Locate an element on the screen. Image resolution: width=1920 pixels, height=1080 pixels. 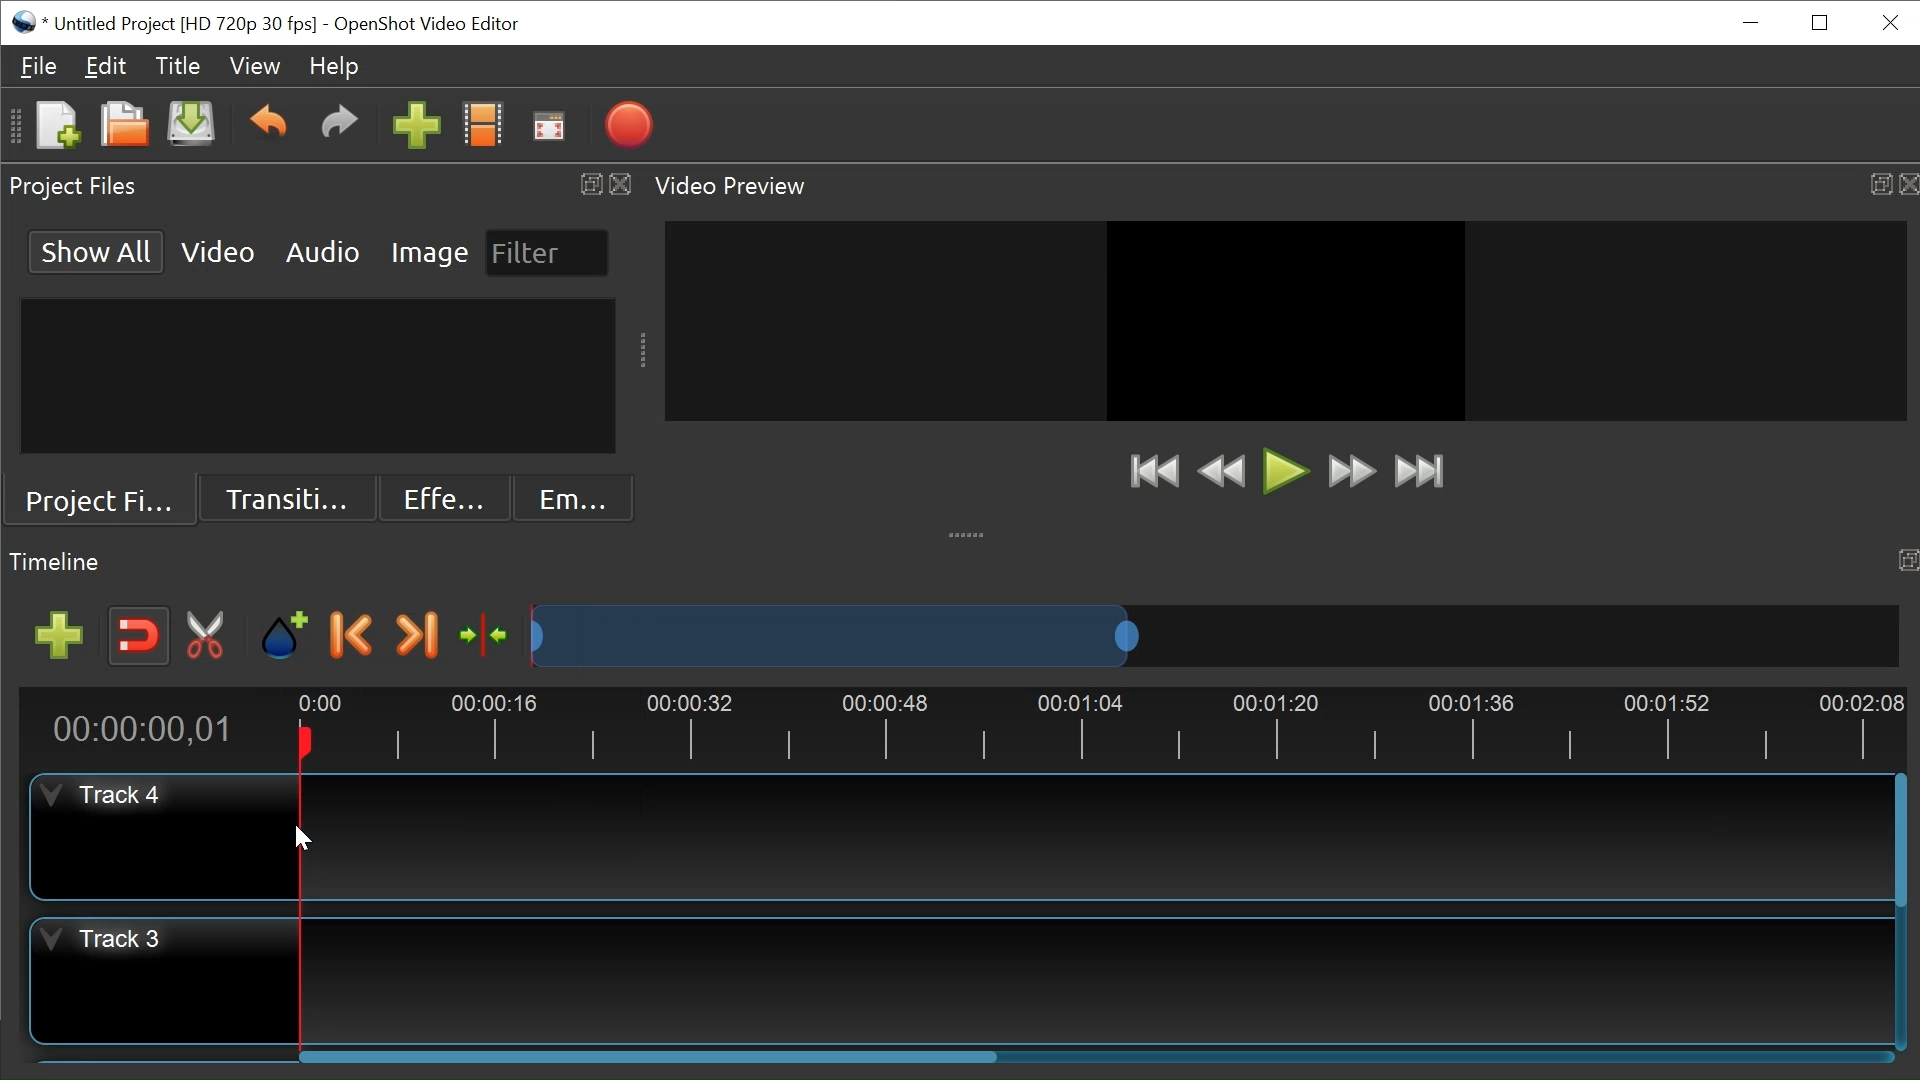
Track Panel is located at coordinates (1095, 980).